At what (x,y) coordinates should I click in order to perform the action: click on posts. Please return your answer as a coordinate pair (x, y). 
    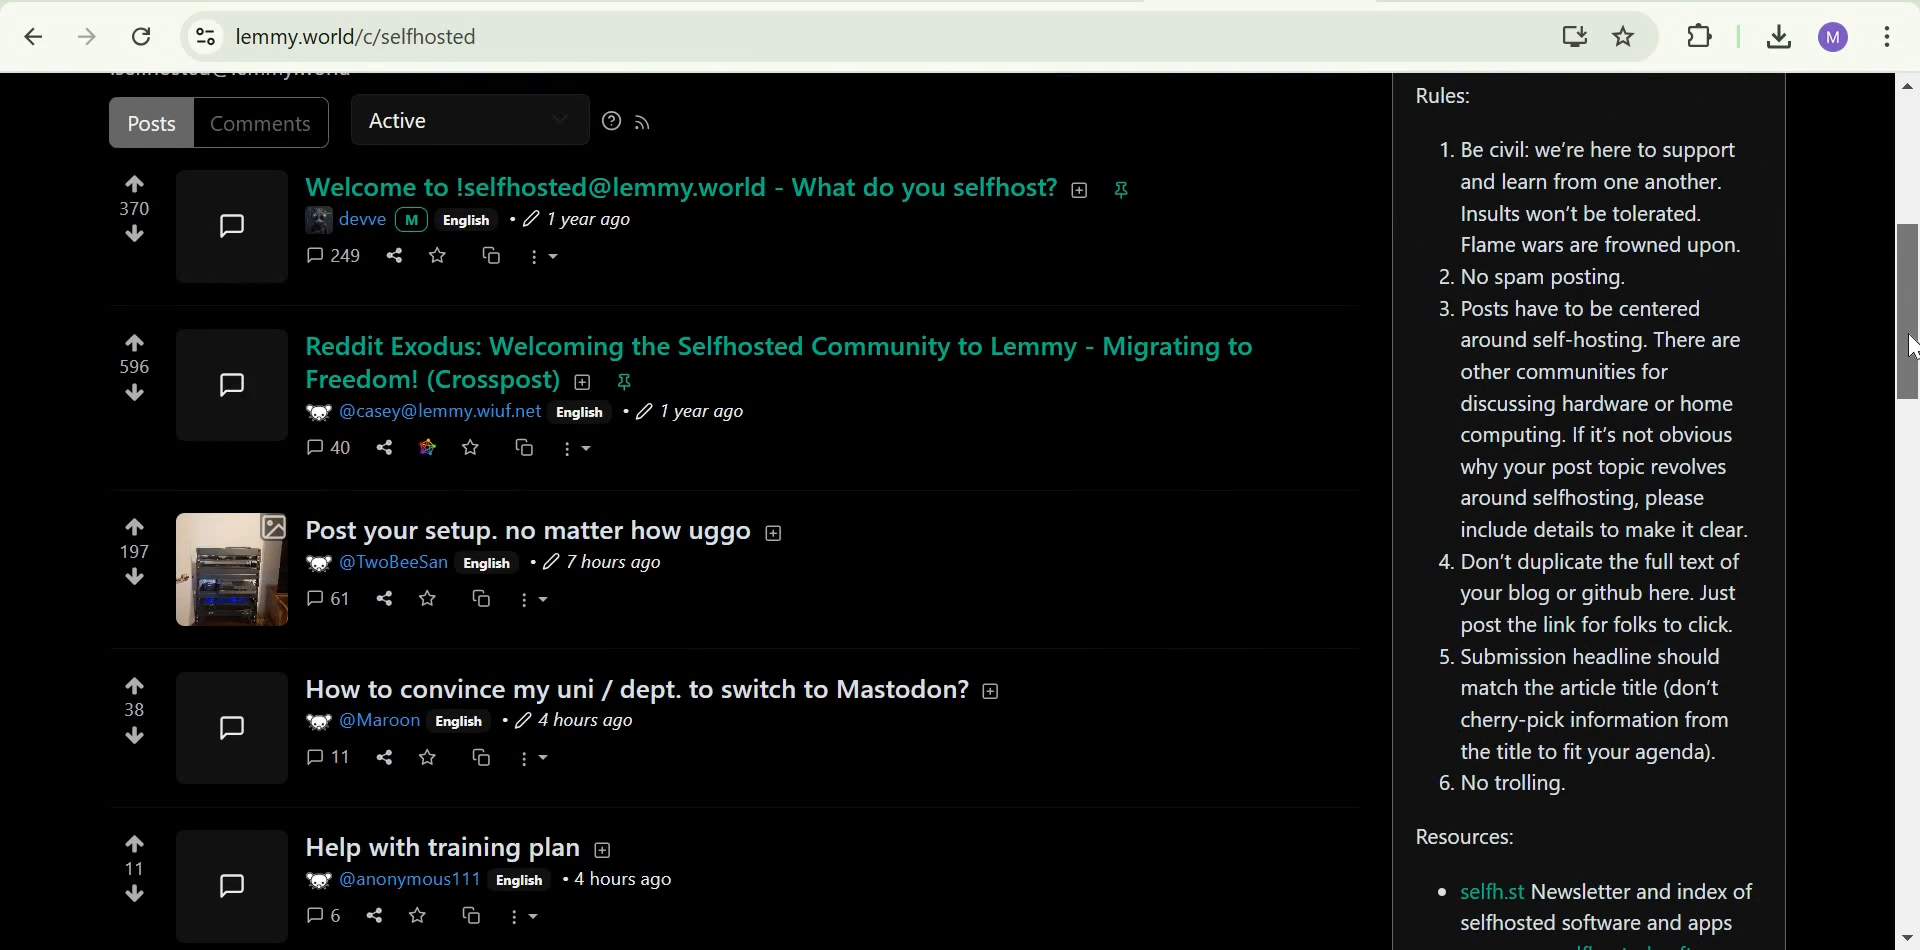
    Looking at the image, I should click on (150, 122).